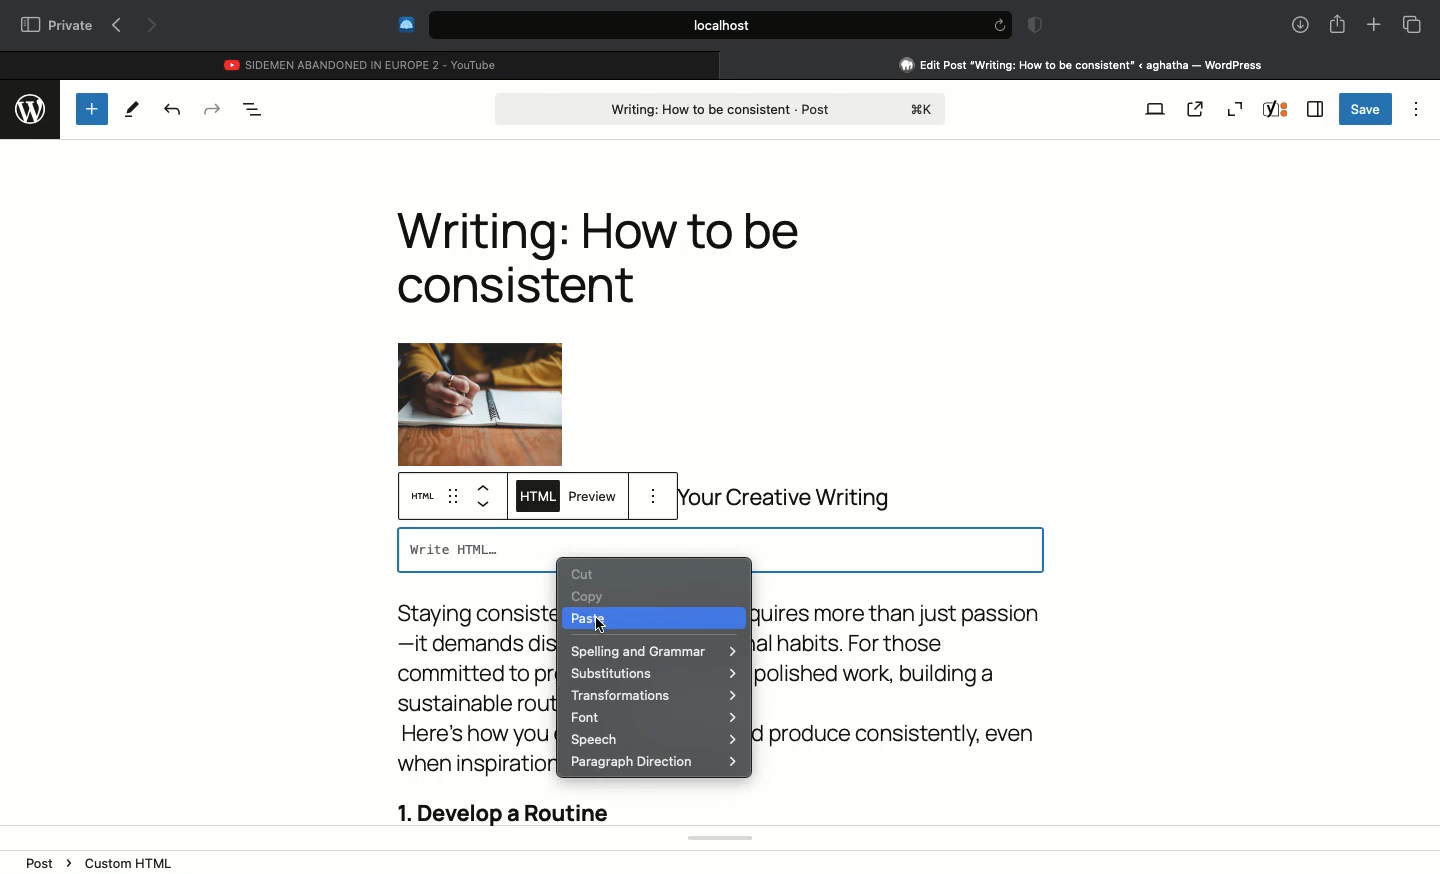  Describe the element at coordinates (1366, 109) in the screenshot. I see `Save` at that location.